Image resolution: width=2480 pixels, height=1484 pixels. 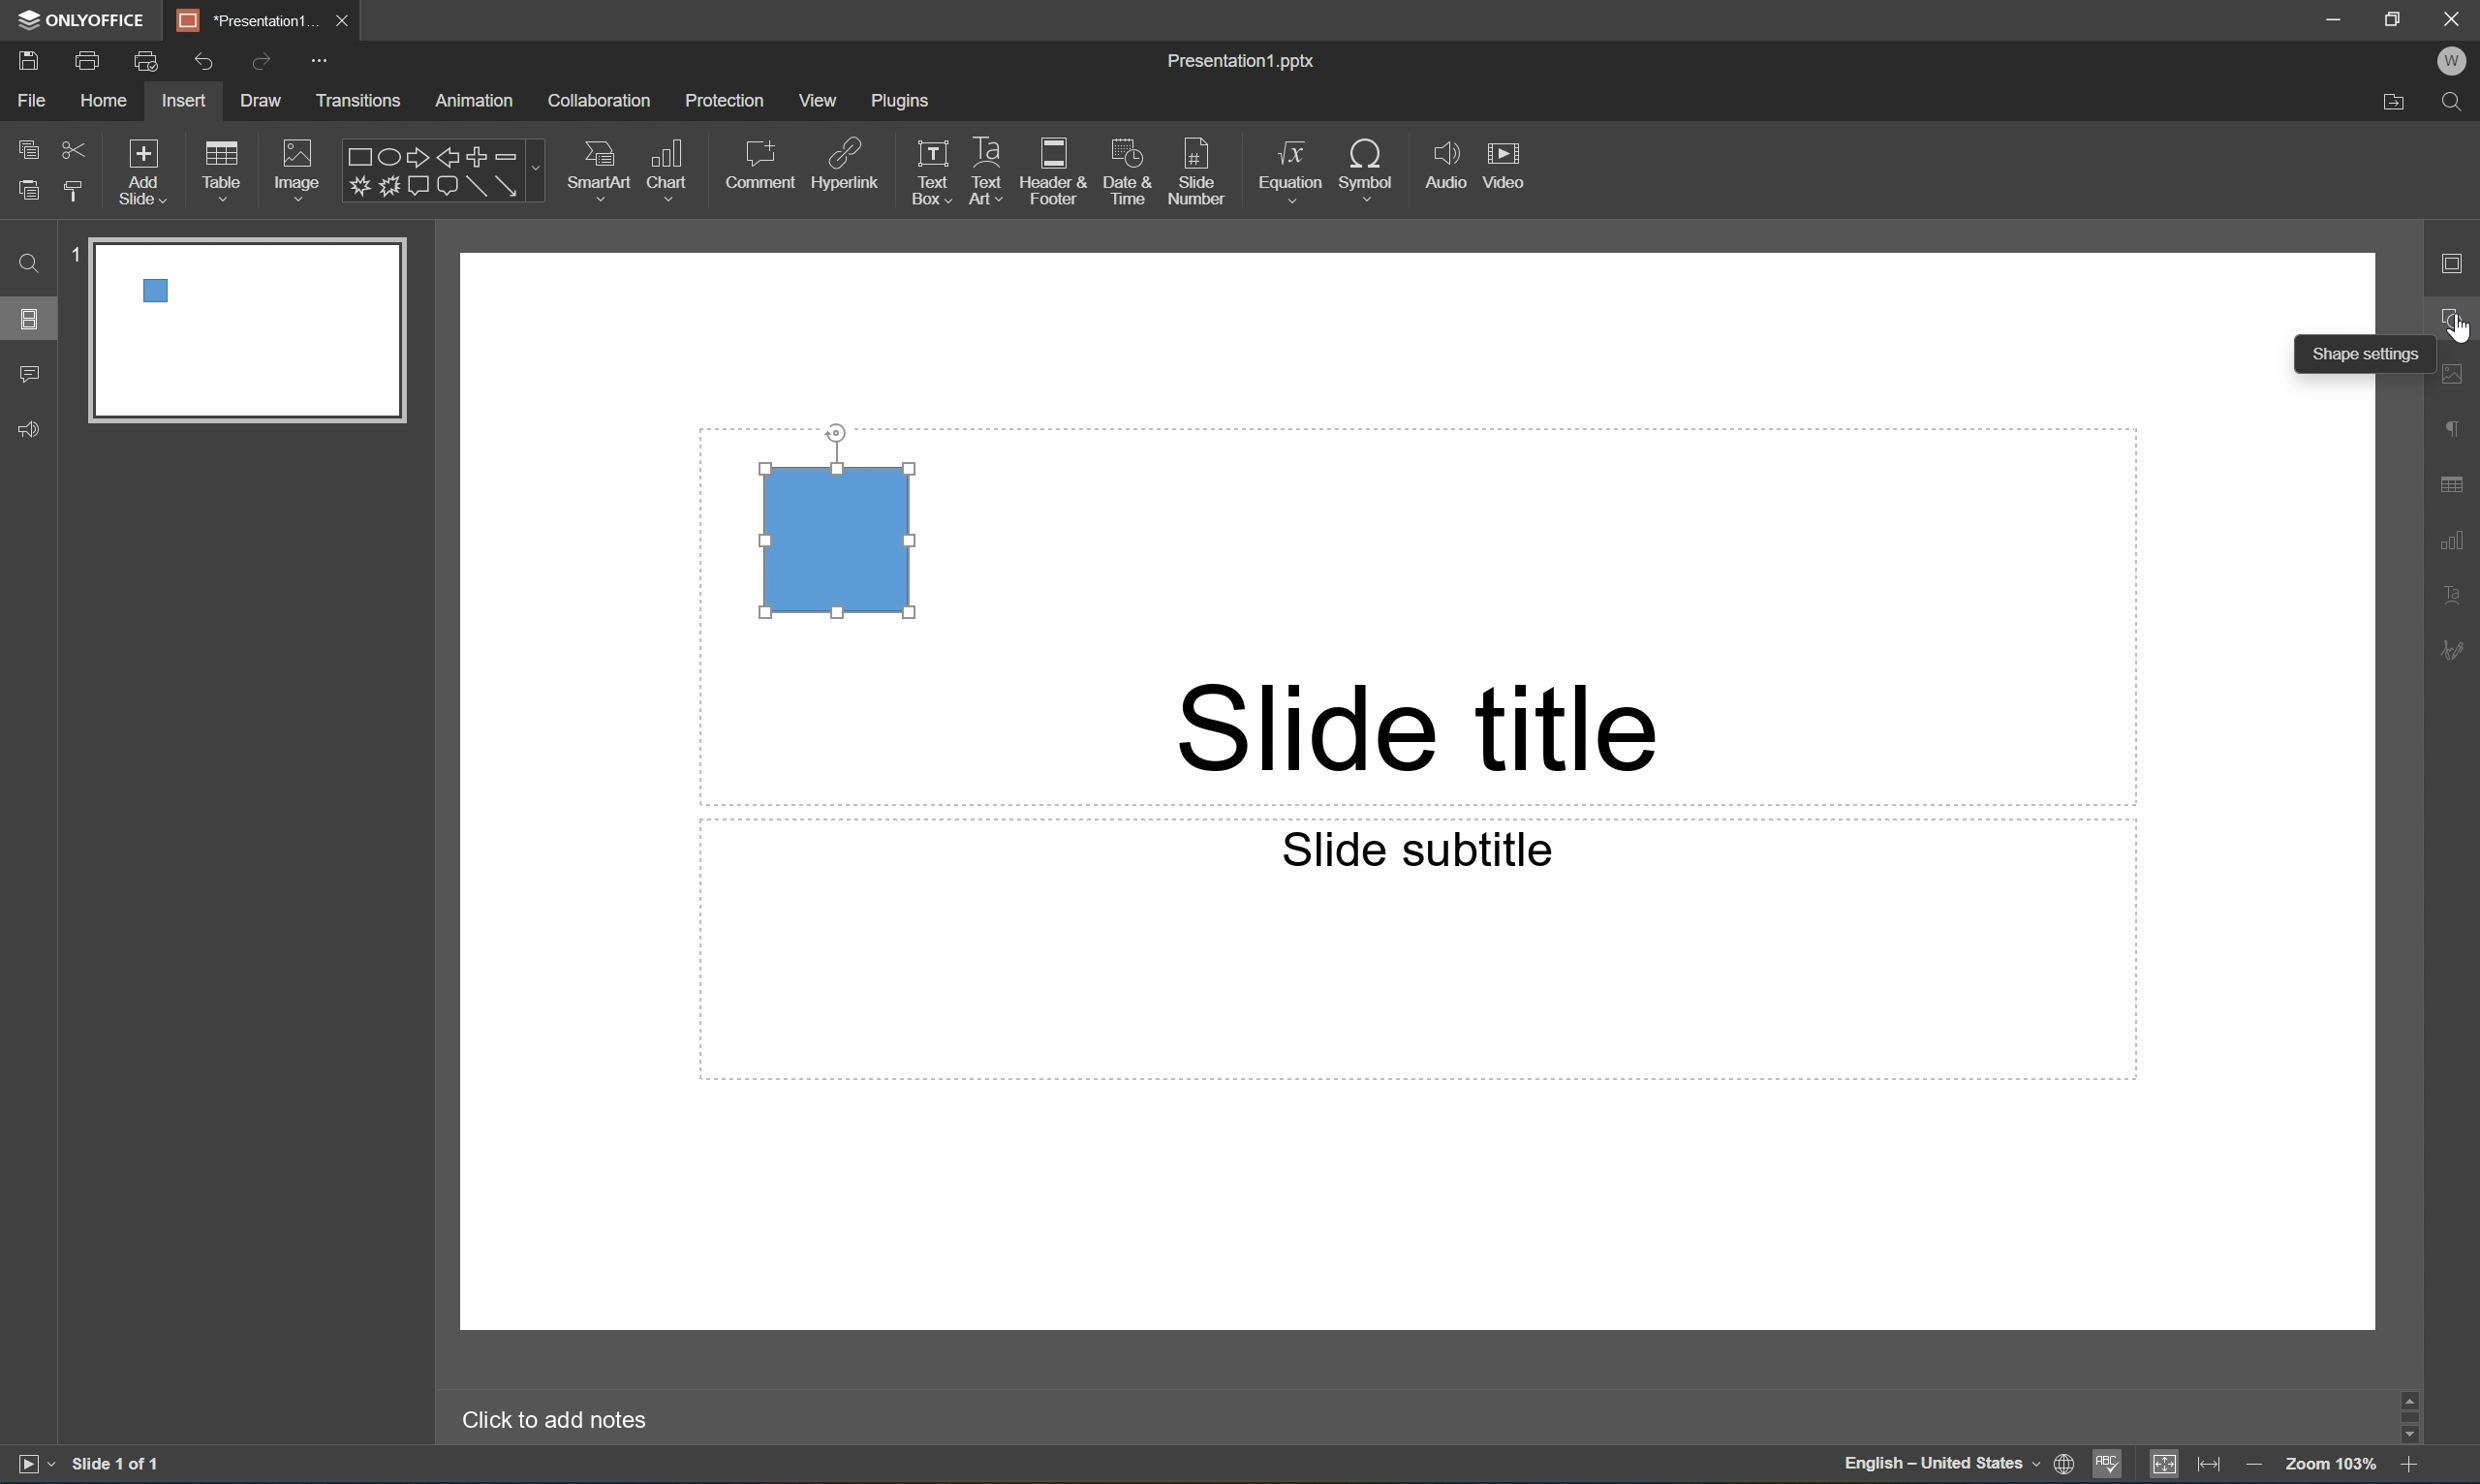 I want to click on Image, so click(x=298, y=167).